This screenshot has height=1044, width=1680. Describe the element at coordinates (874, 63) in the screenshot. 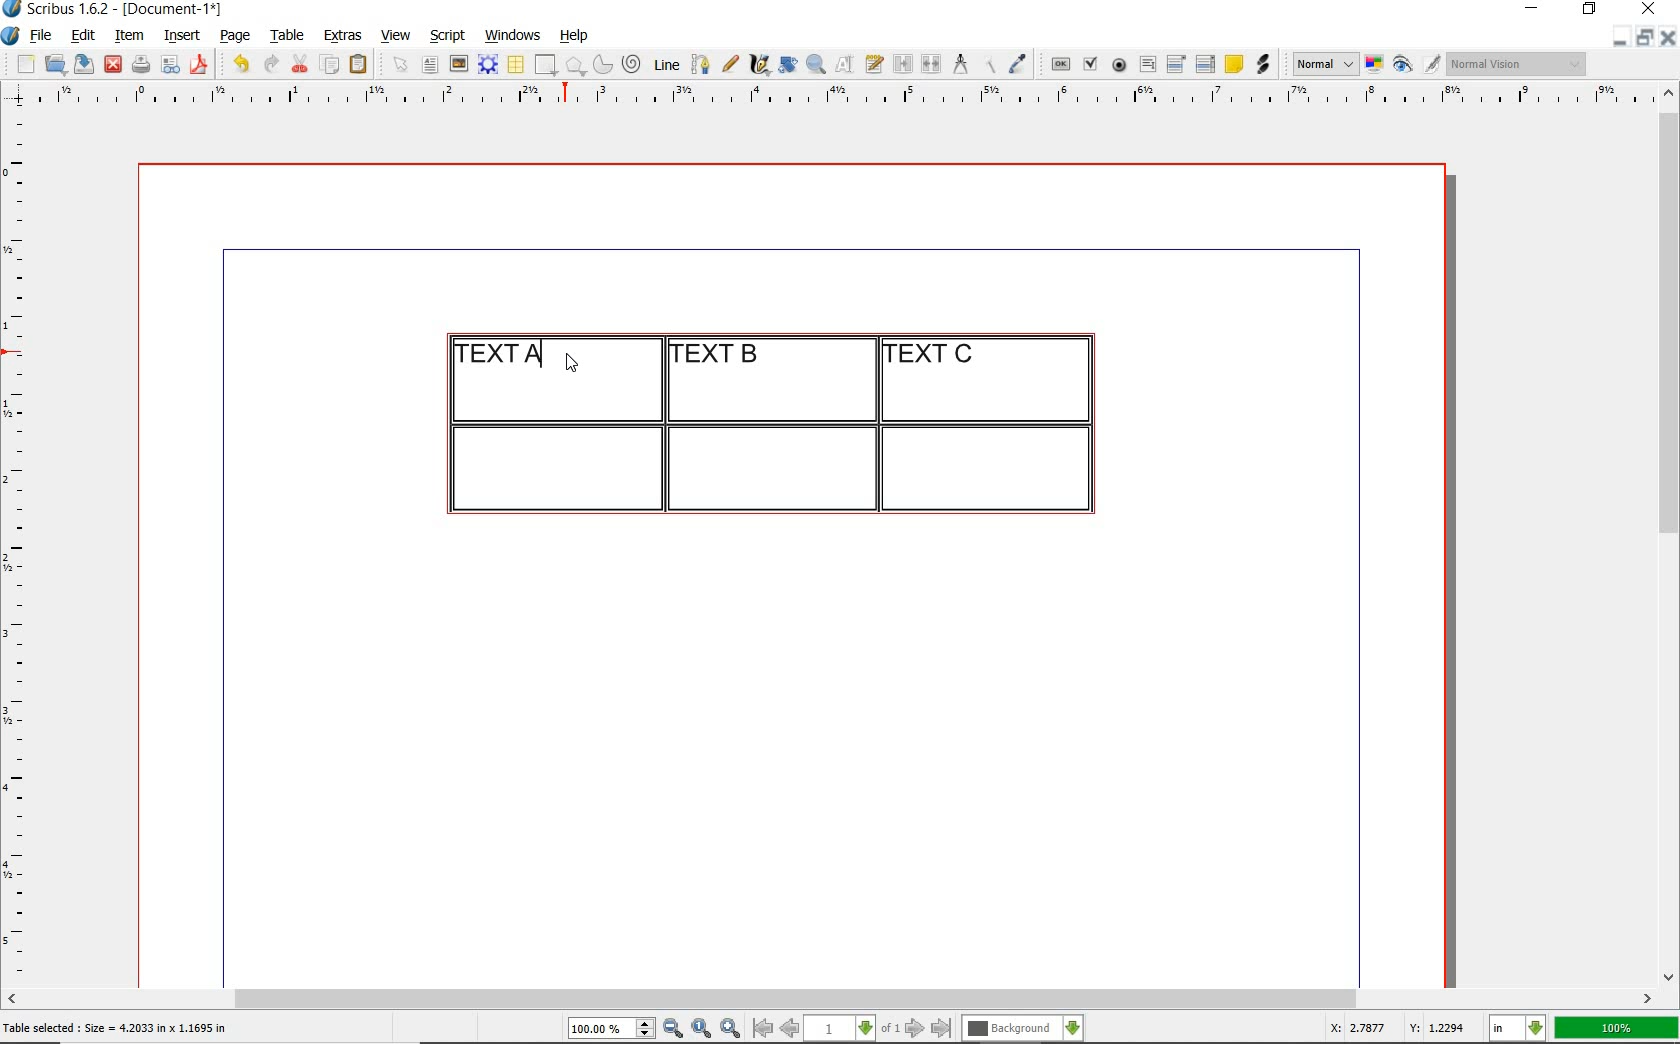

I see `edit text with story editor` at that location.